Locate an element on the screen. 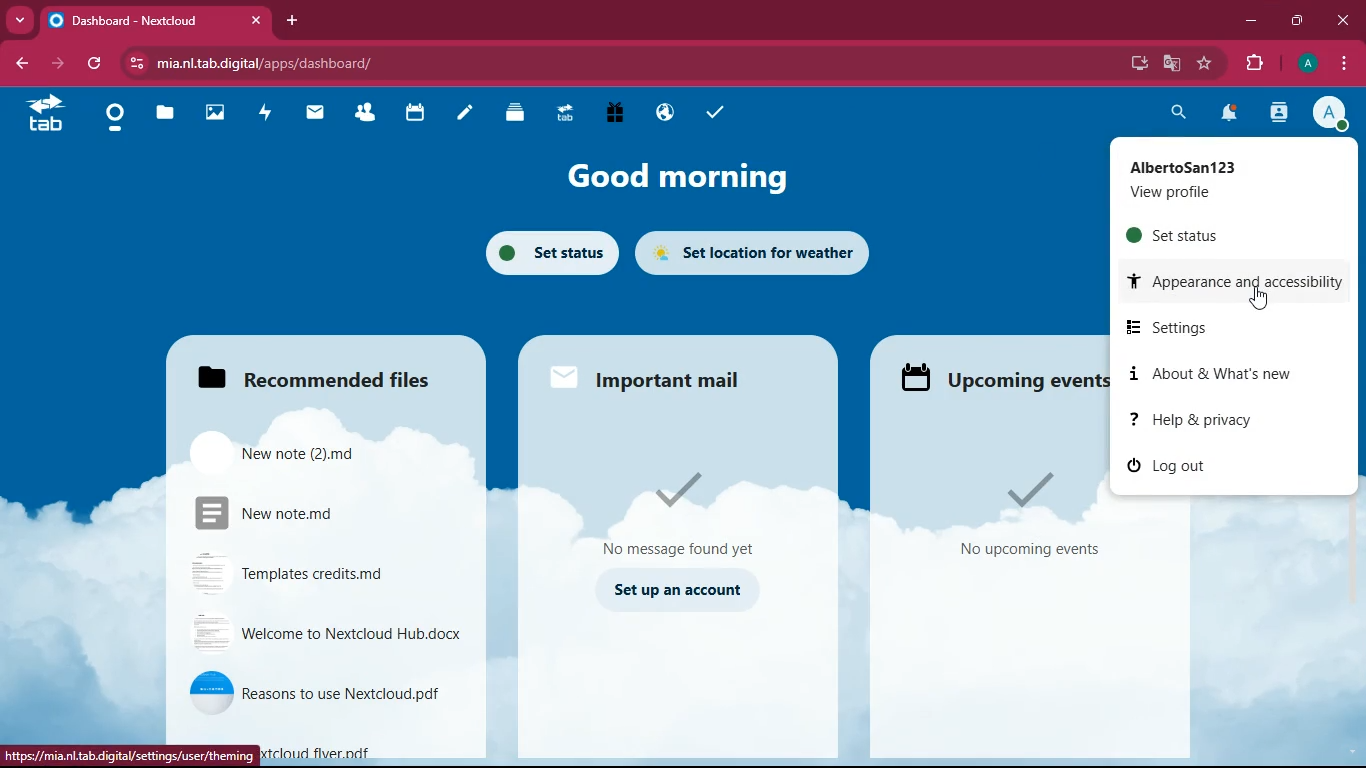  favourite is located at coordinates (1206, 65).